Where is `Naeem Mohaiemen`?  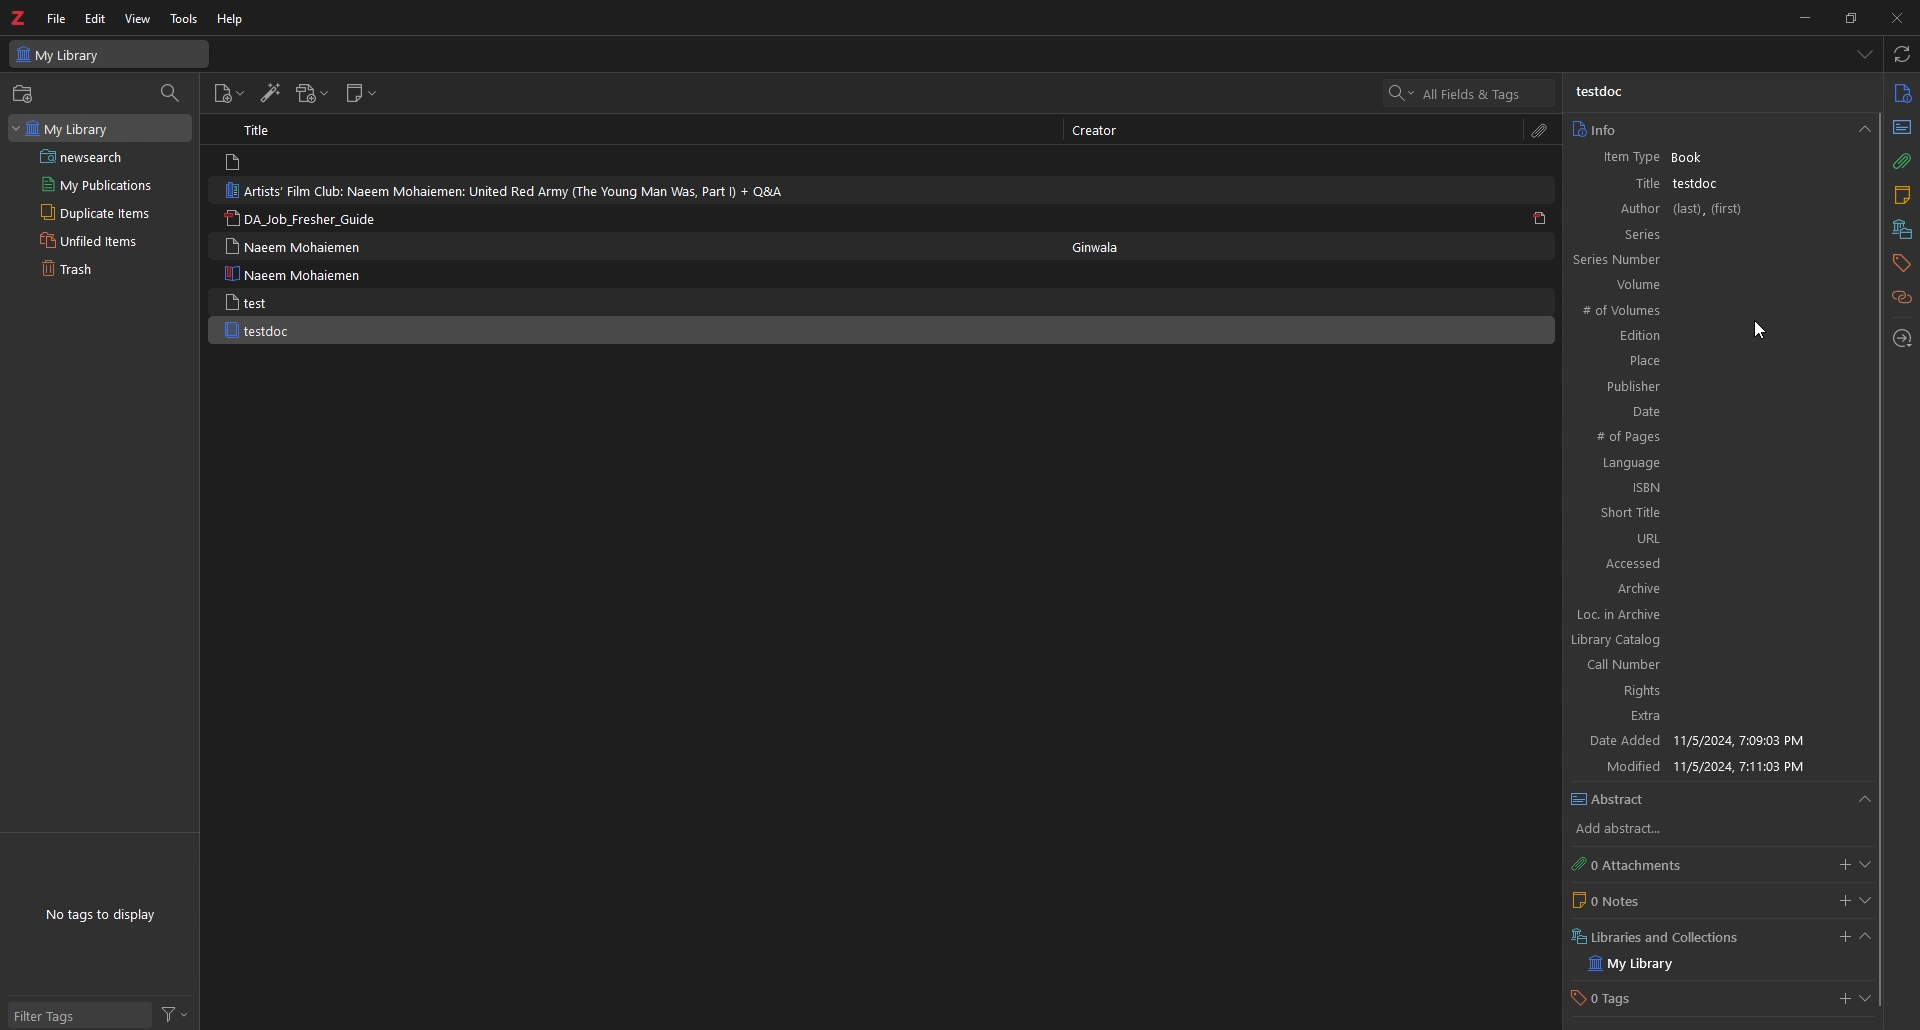
Naeem Mohaiemen is located at coordinates (301, 246).